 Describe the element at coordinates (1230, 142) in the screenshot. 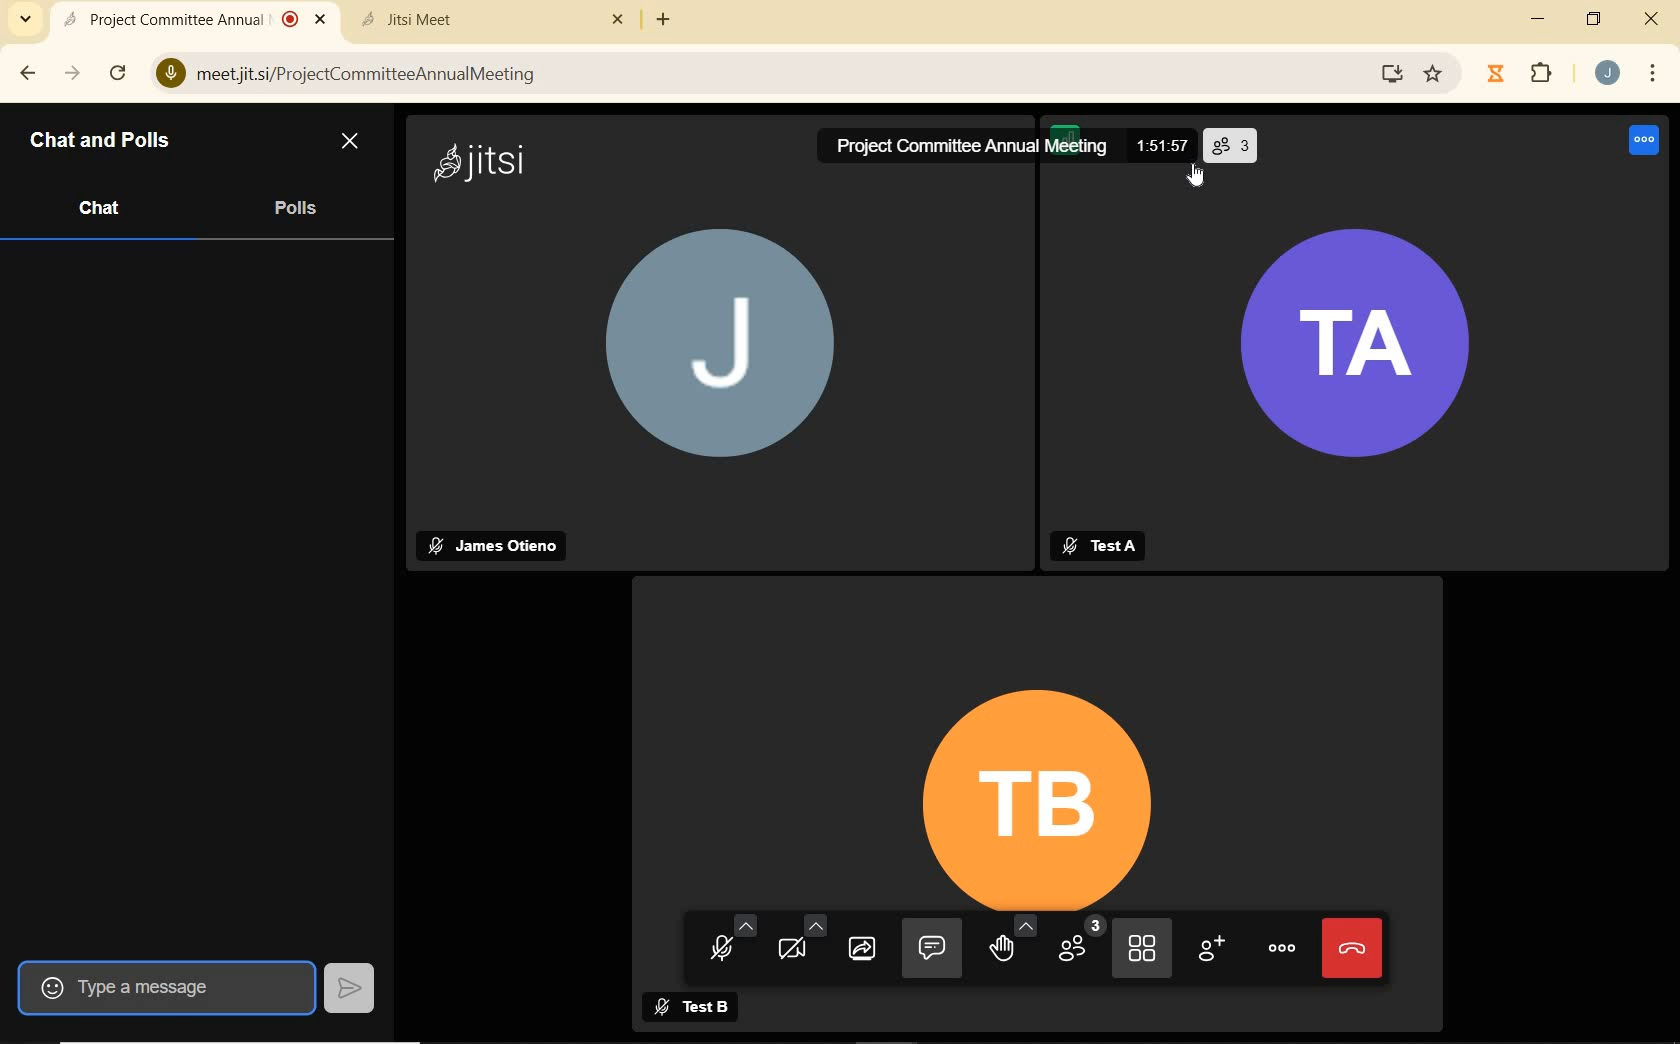

I see `participants (3)` at that location.